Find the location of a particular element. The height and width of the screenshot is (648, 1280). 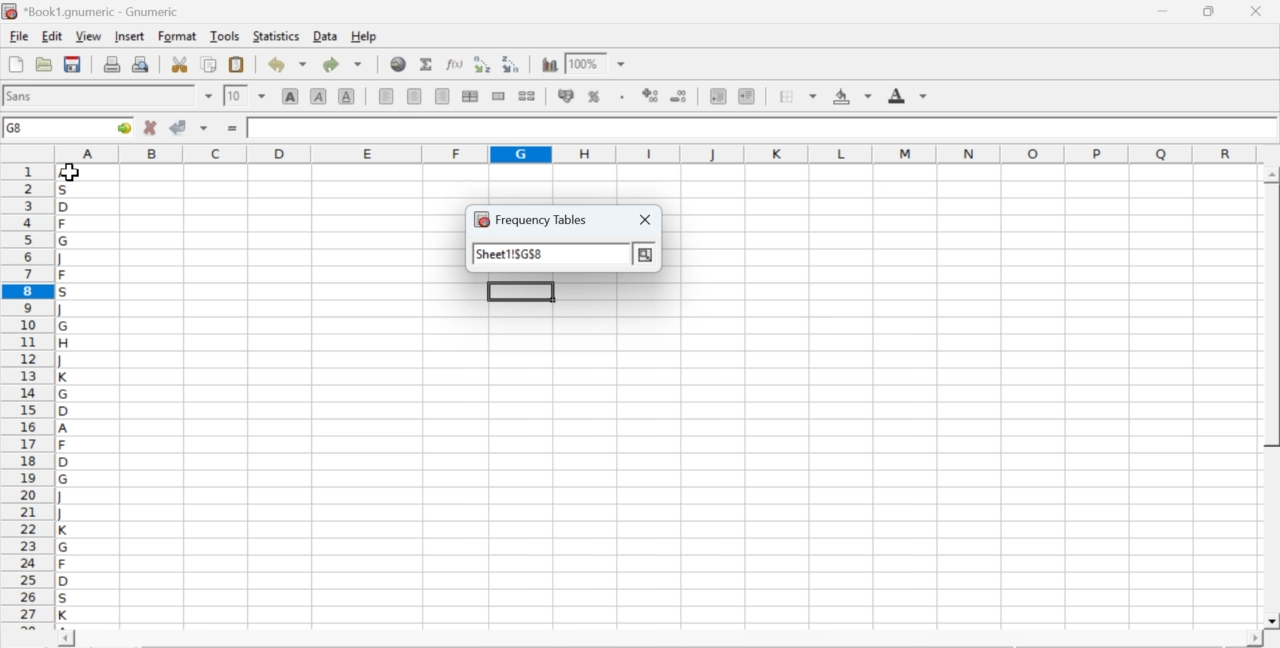

foreground is located at coordinates (908, 95).